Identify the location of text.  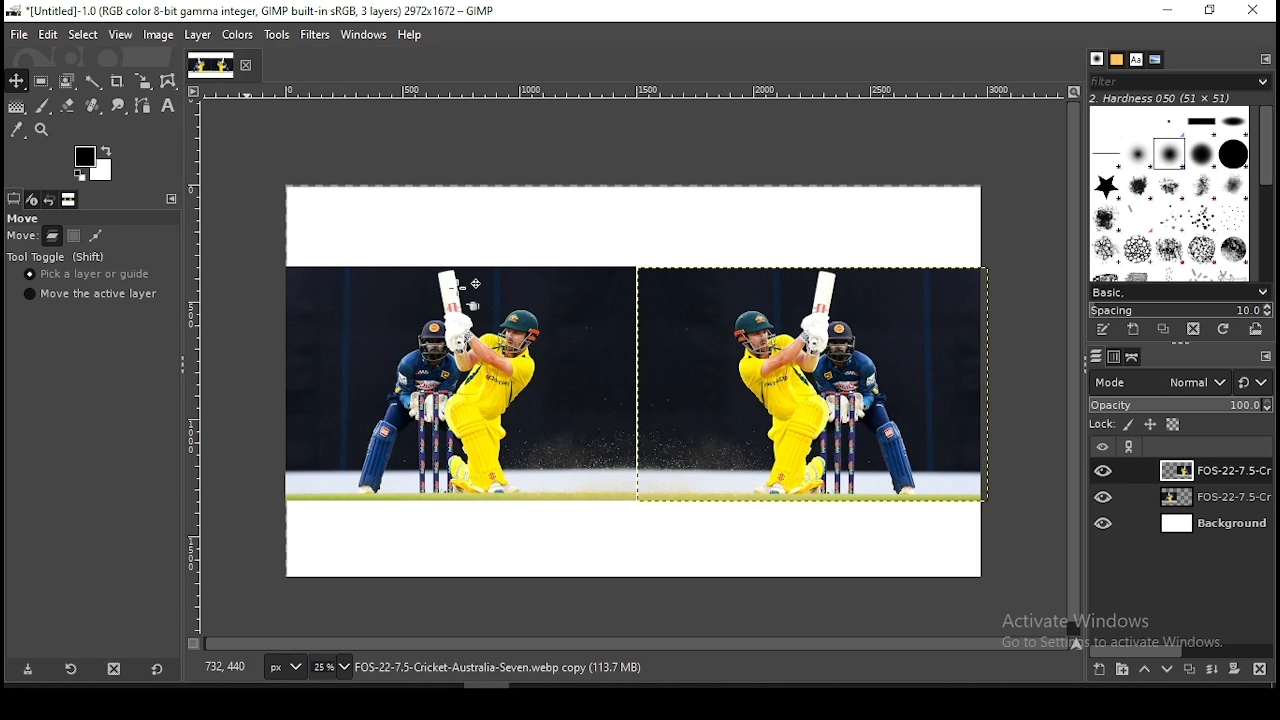
(1119, 631).